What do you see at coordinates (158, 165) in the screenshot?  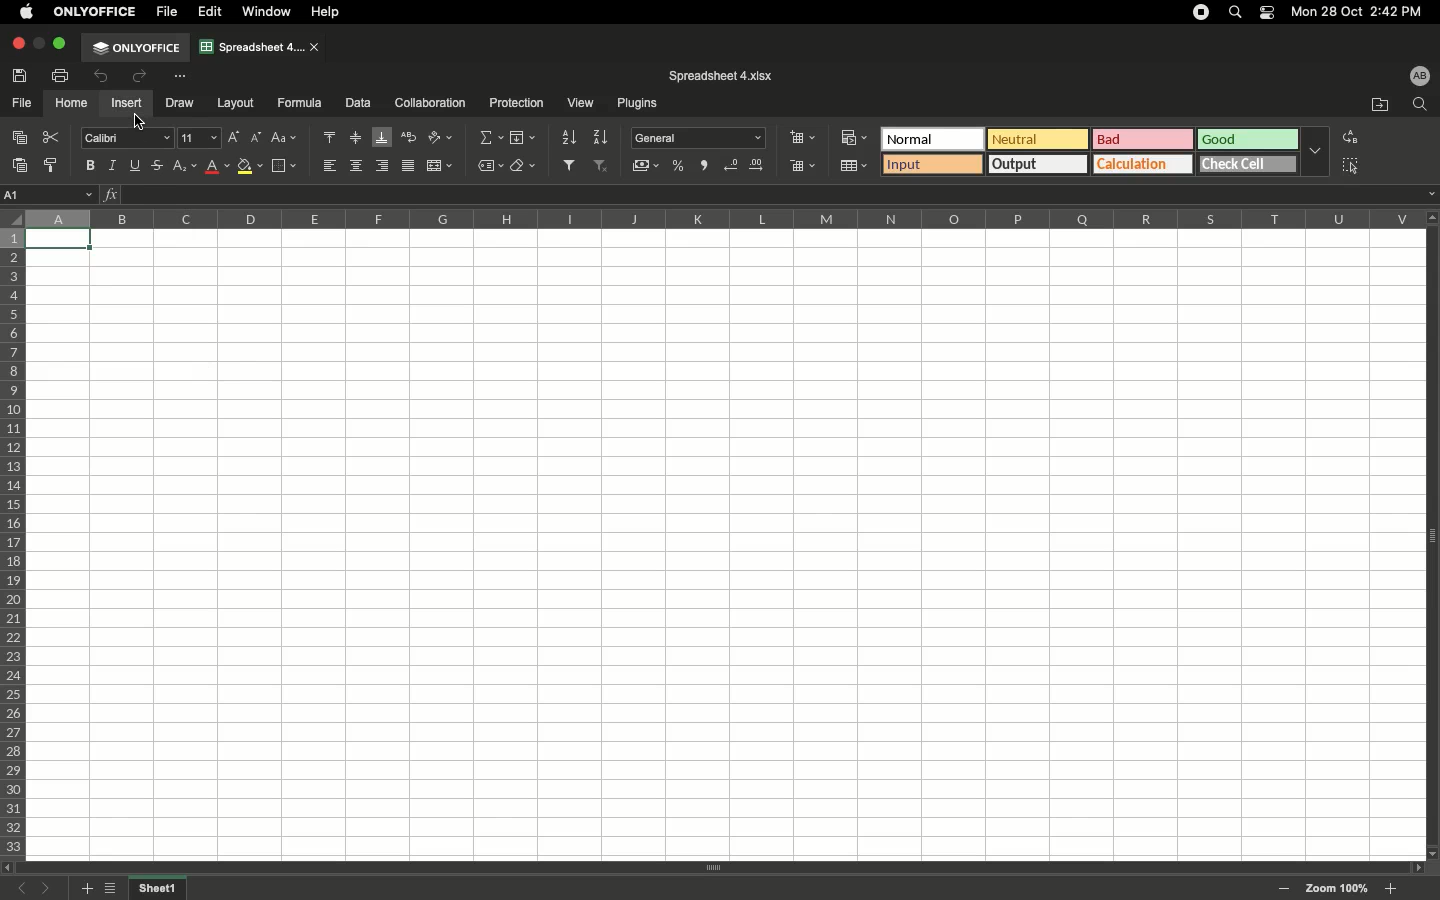 I see `Strikethrough` at bounding box center [158, 165].